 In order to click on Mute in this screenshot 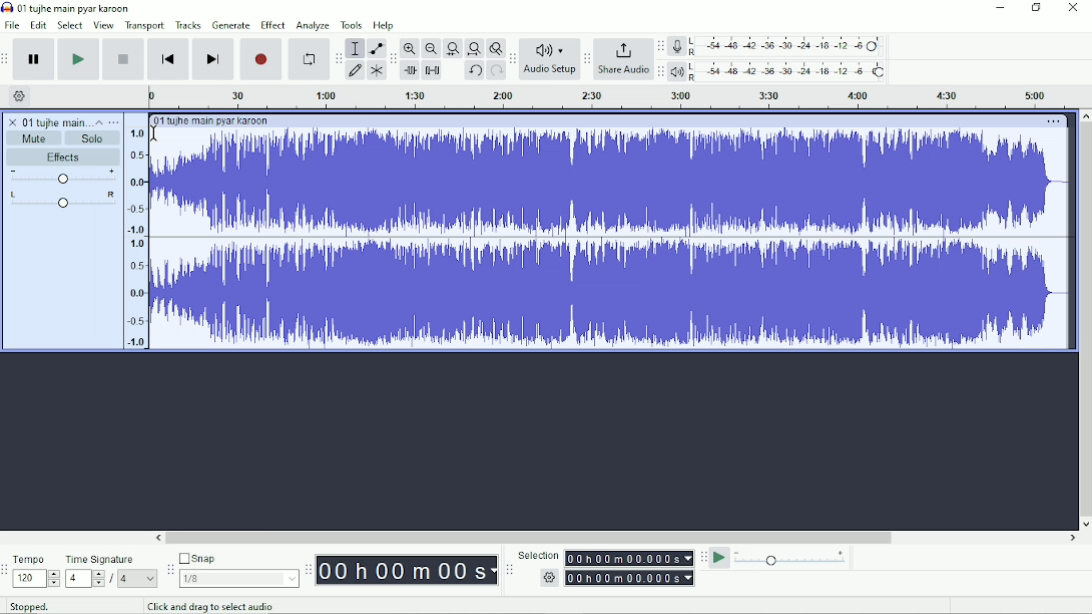, I will do `click(35, 138)`.